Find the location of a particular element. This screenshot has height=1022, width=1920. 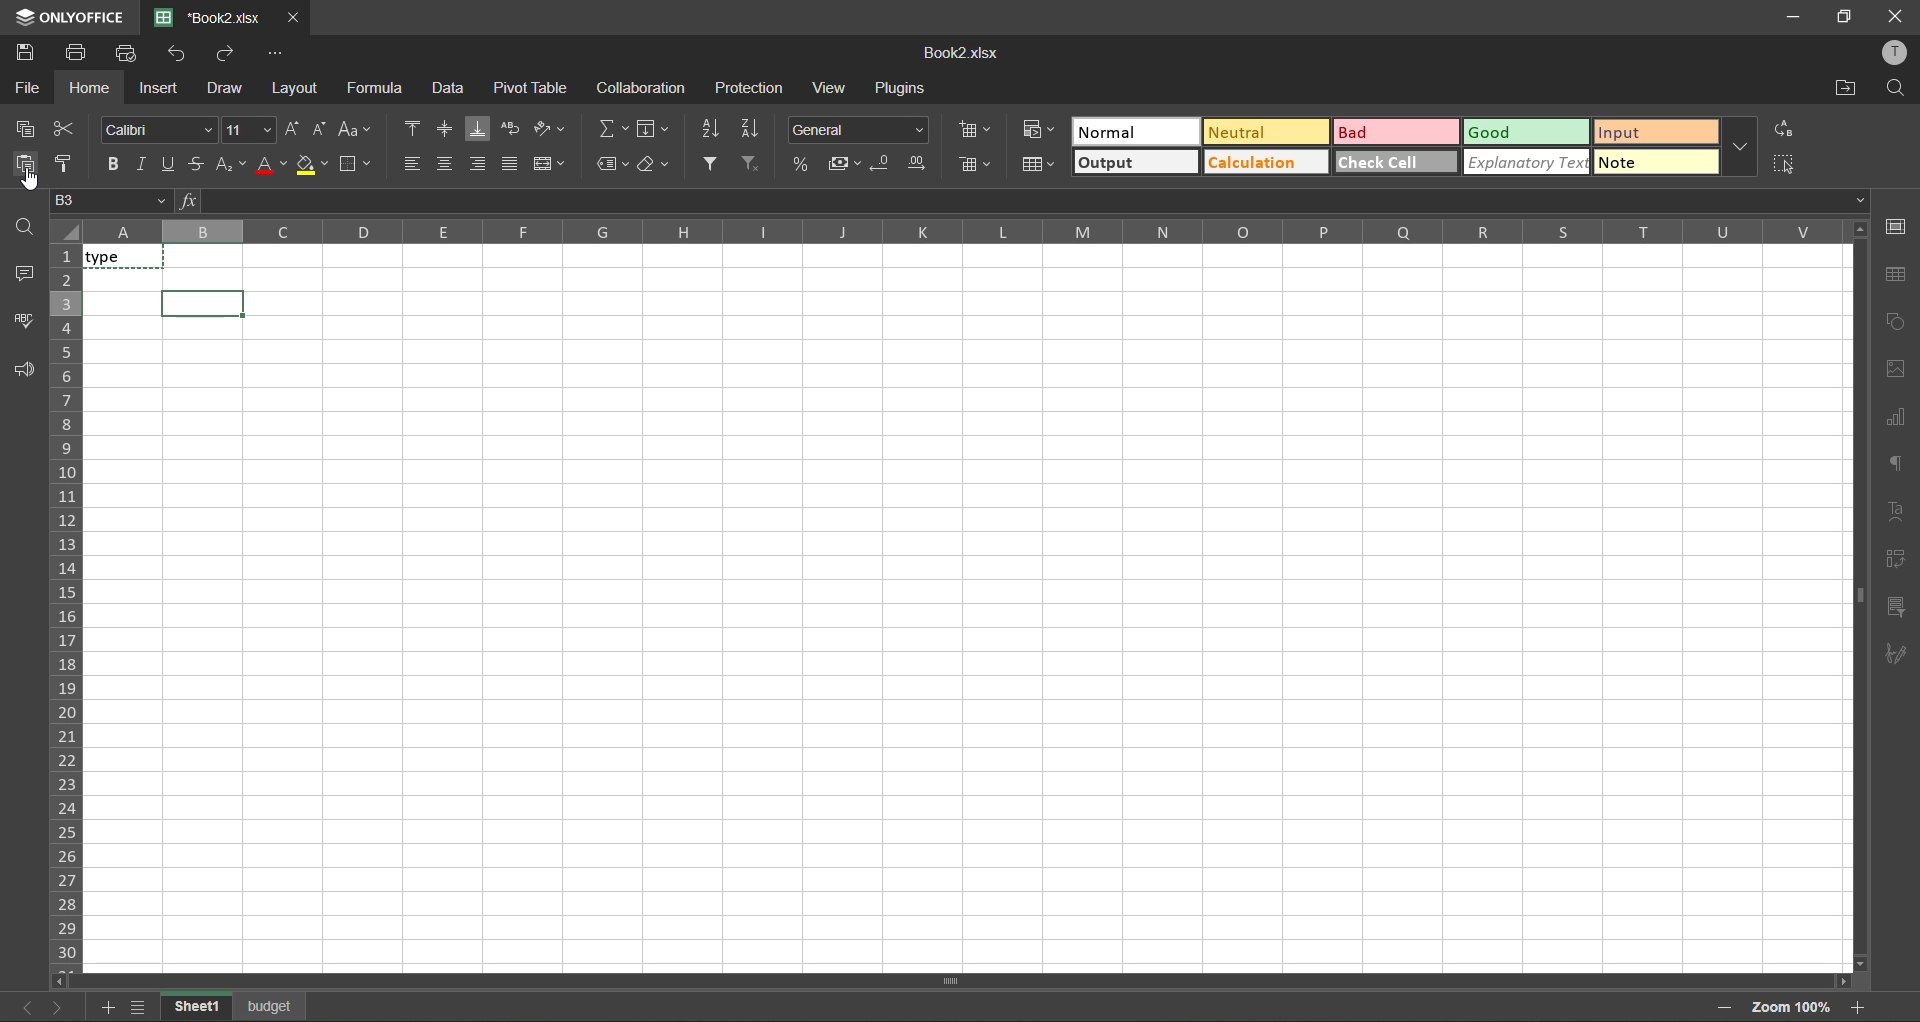

merge and center is located at coordinates (550, 163).